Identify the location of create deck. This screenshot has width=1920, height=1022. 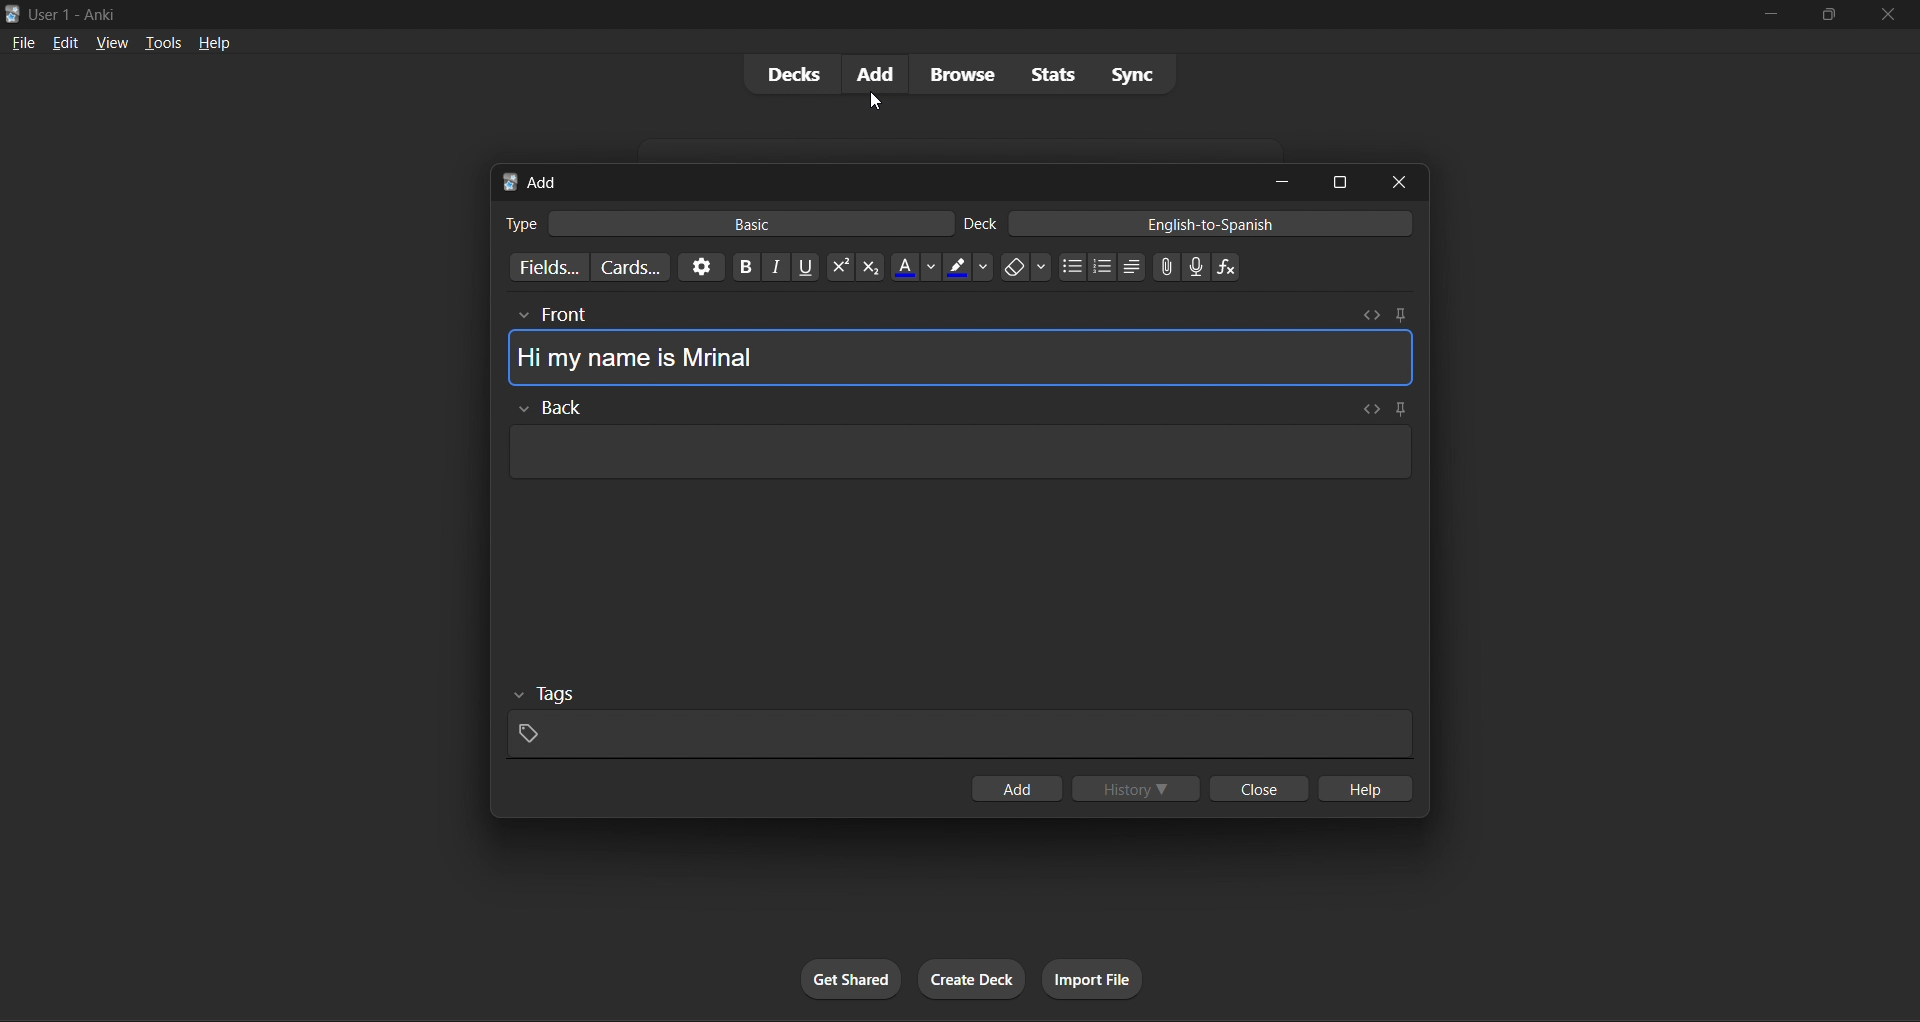
(968, 976).